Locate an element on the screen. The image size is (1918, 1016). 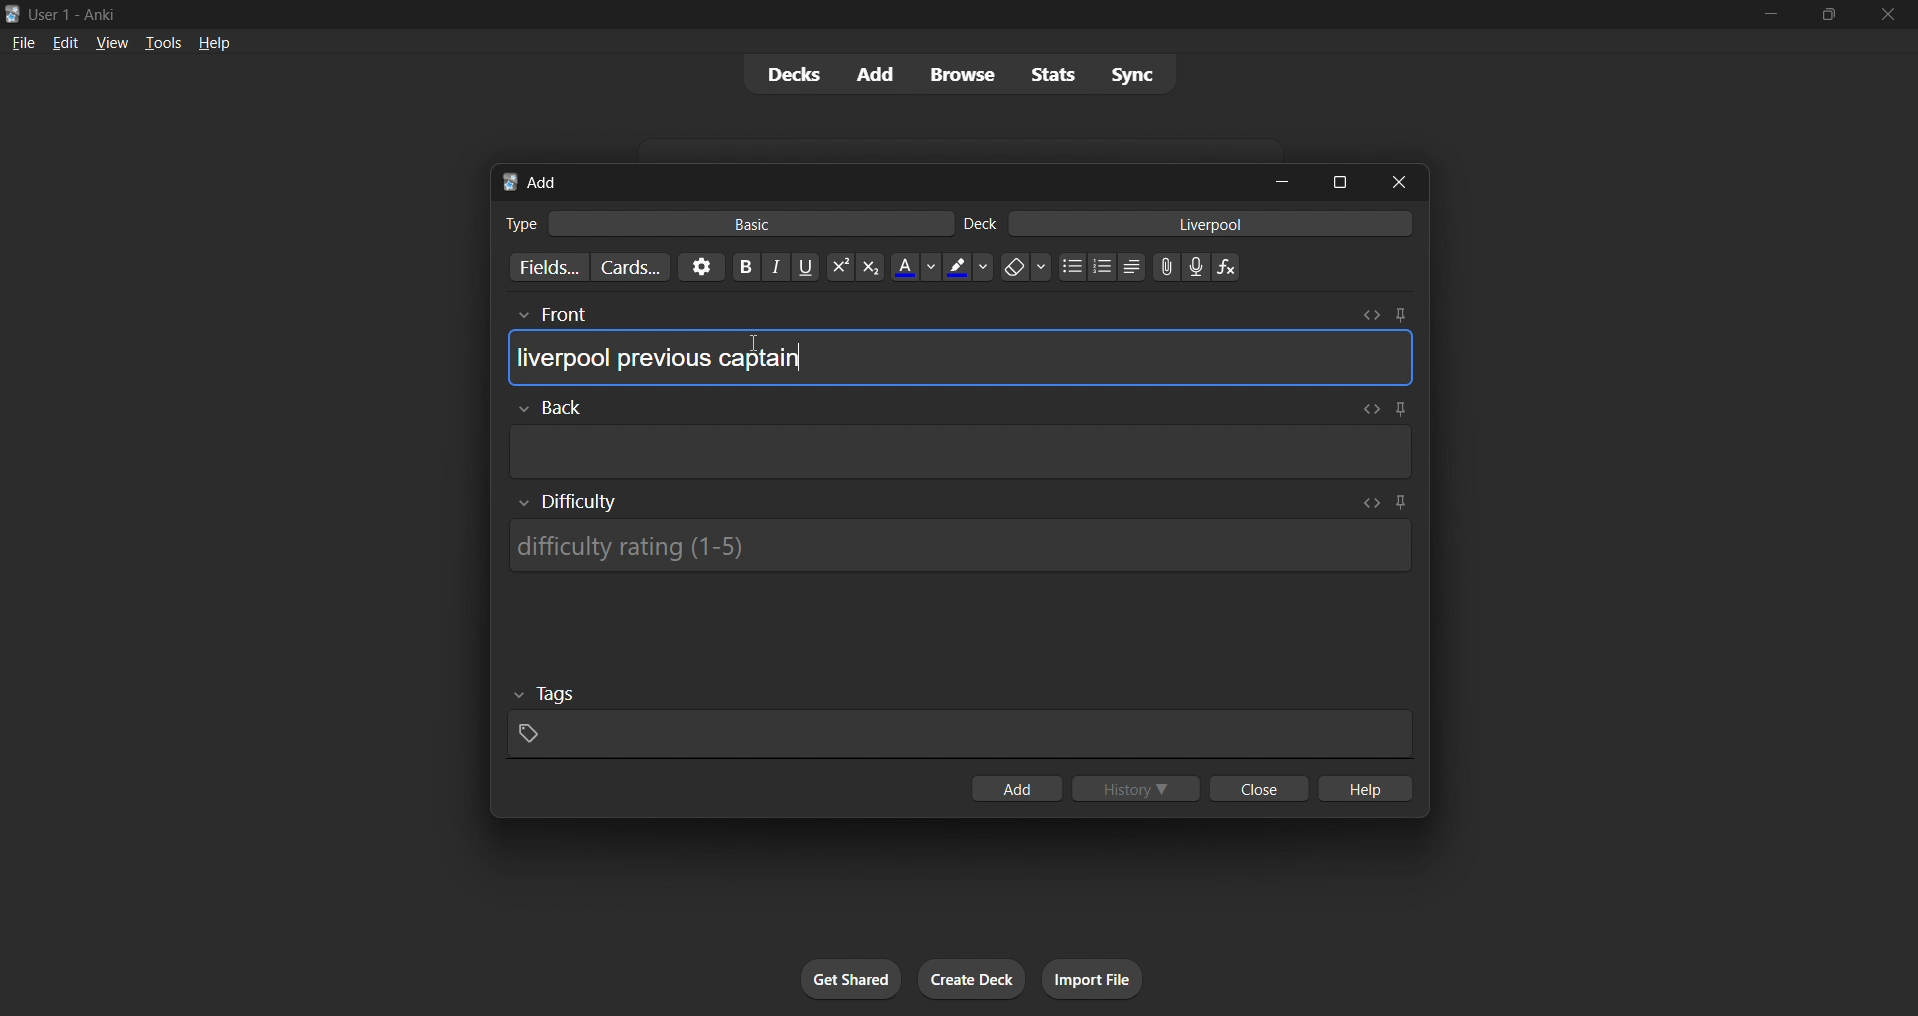
history is located at coordinates (1139, 790).